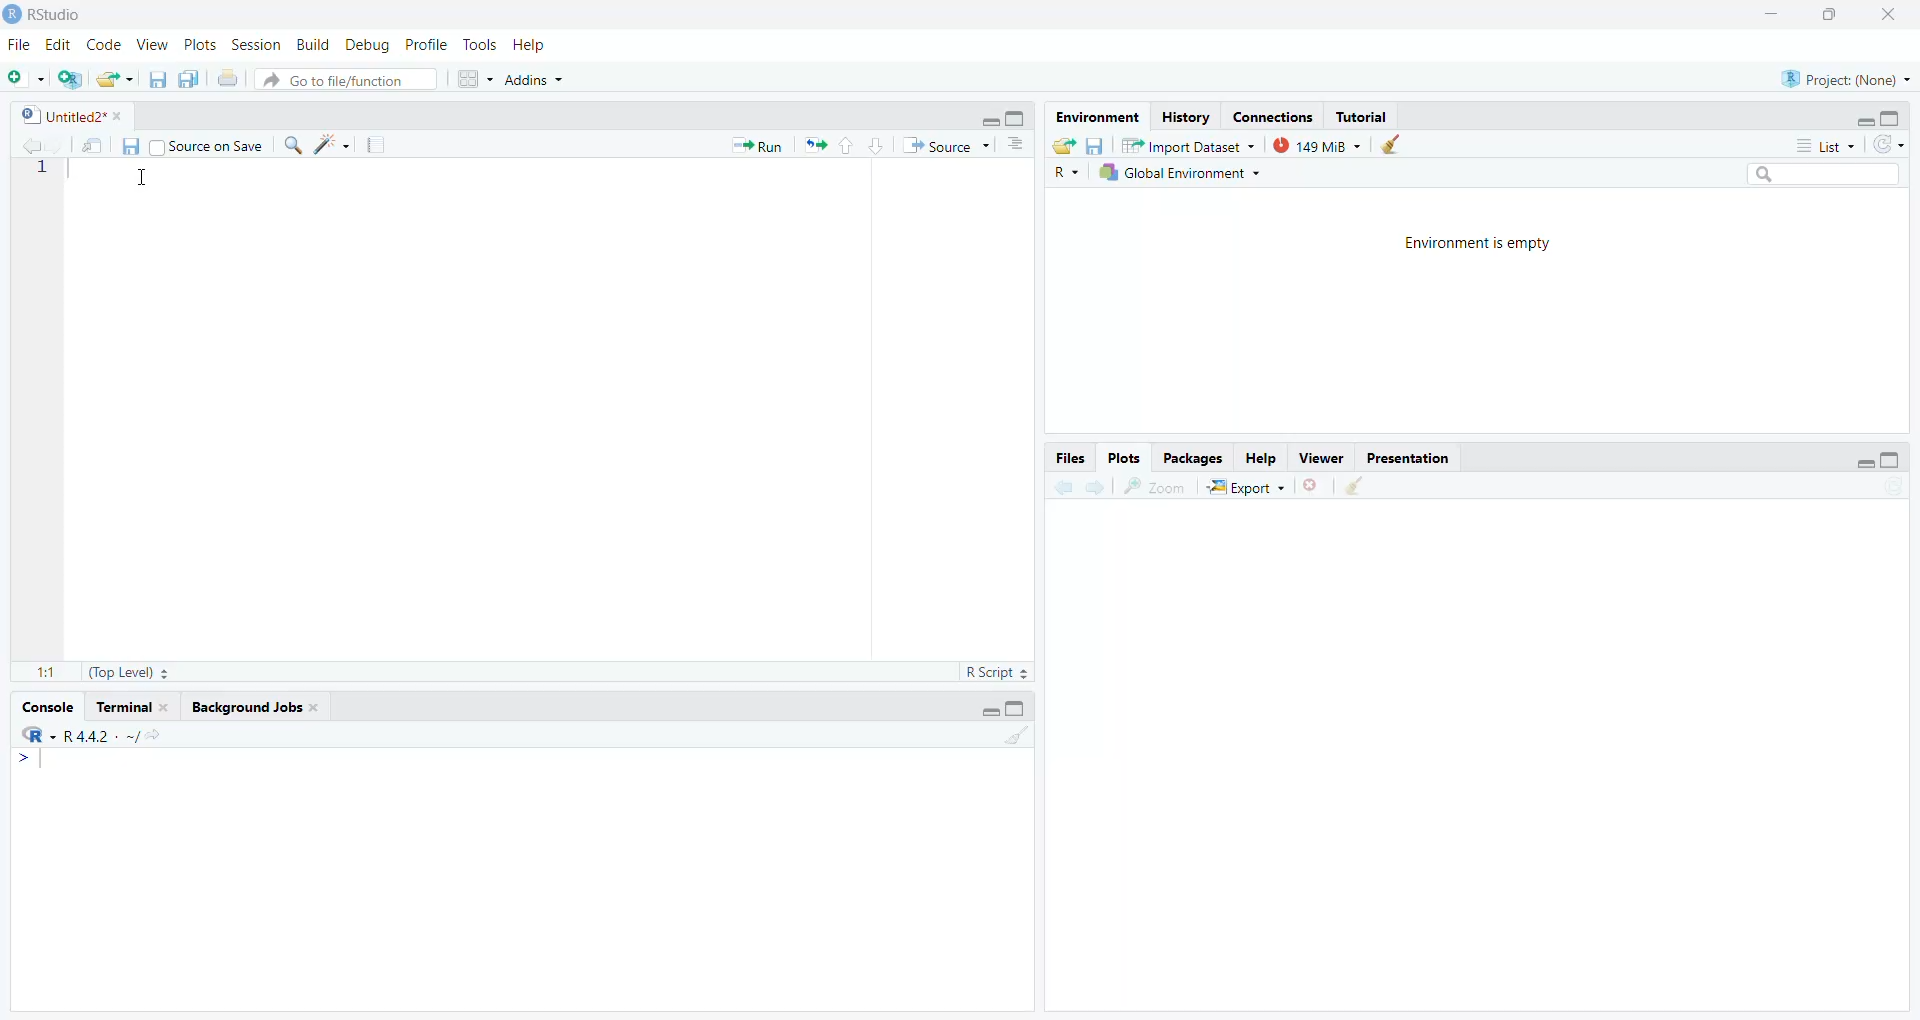  Describe the element at coordinates (156, 182) in the screenshot. I see `Text cursor` at that location.